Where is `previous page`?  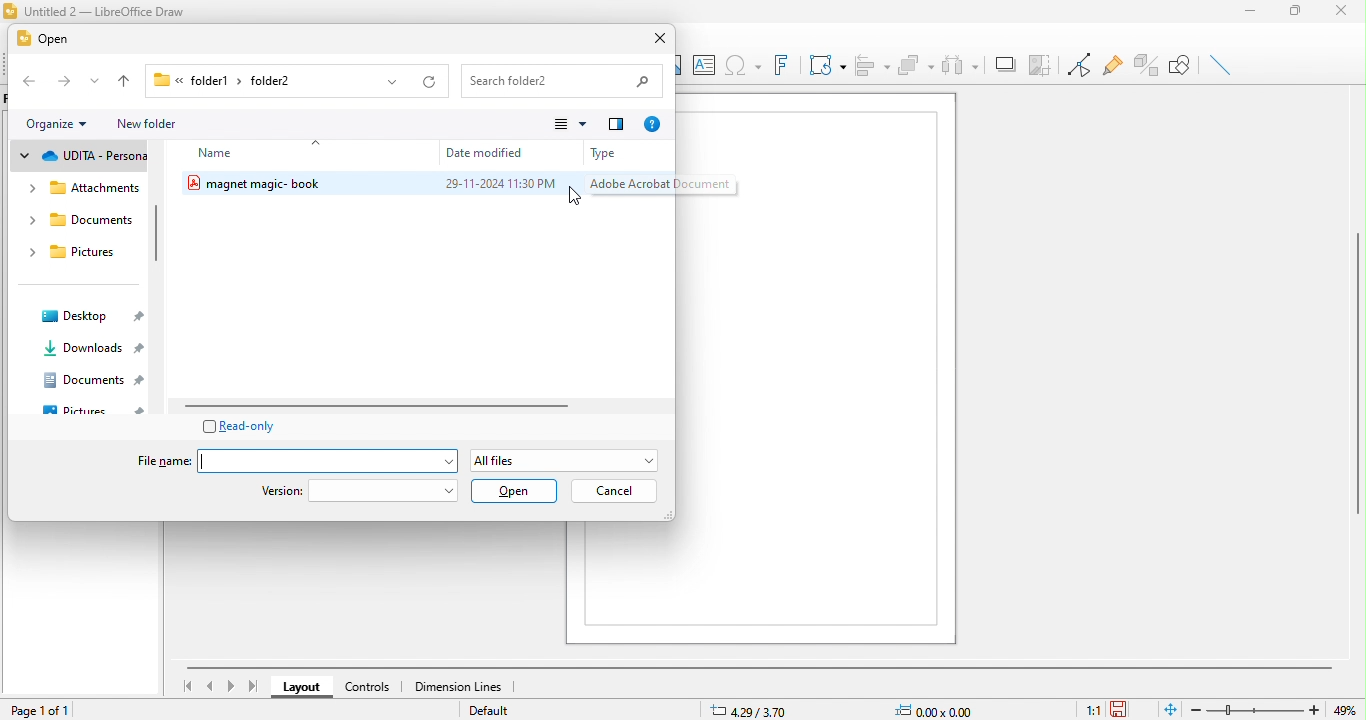
previous page is located at coordinates (210, 686).